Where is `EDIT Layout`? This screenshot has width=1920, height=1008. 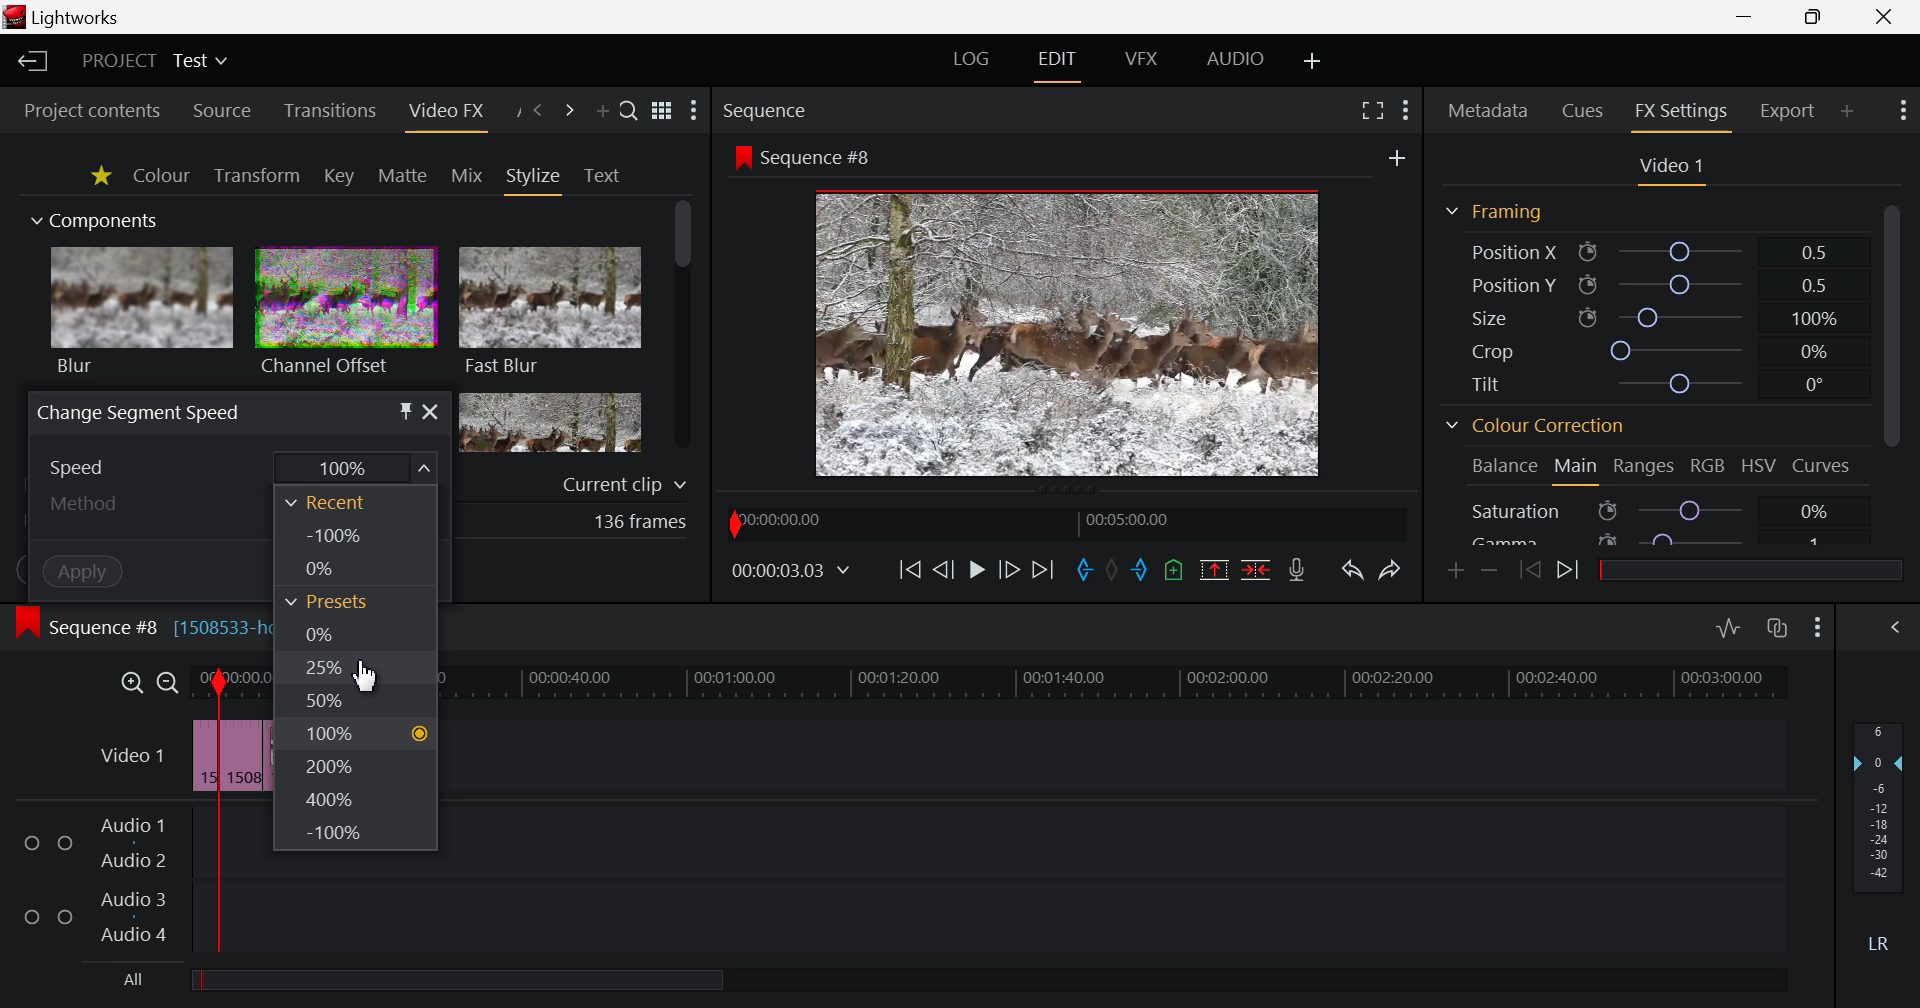 EDIT Layout is located at coordinates (1055, 63).